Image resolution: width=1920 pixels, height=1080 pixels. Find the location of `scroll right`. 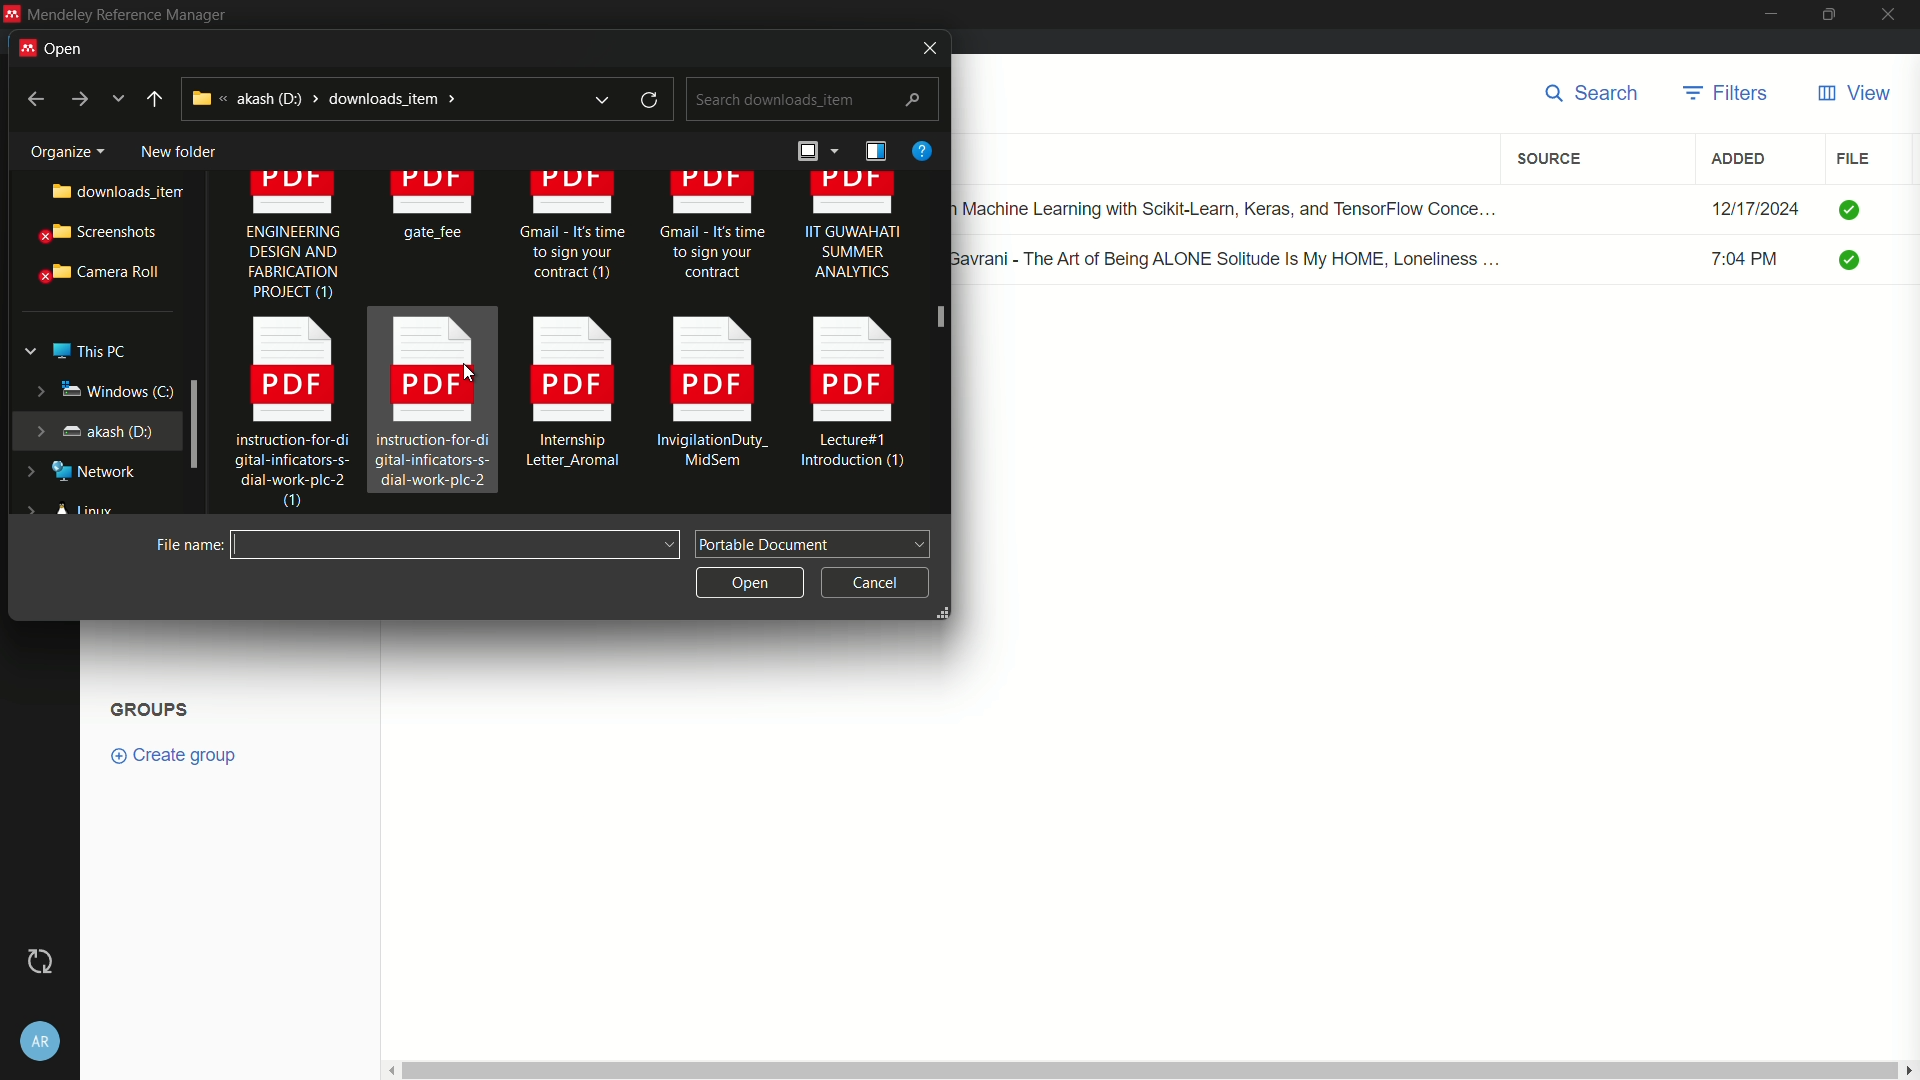

scroll right is located at coordinates (1908, 1070).